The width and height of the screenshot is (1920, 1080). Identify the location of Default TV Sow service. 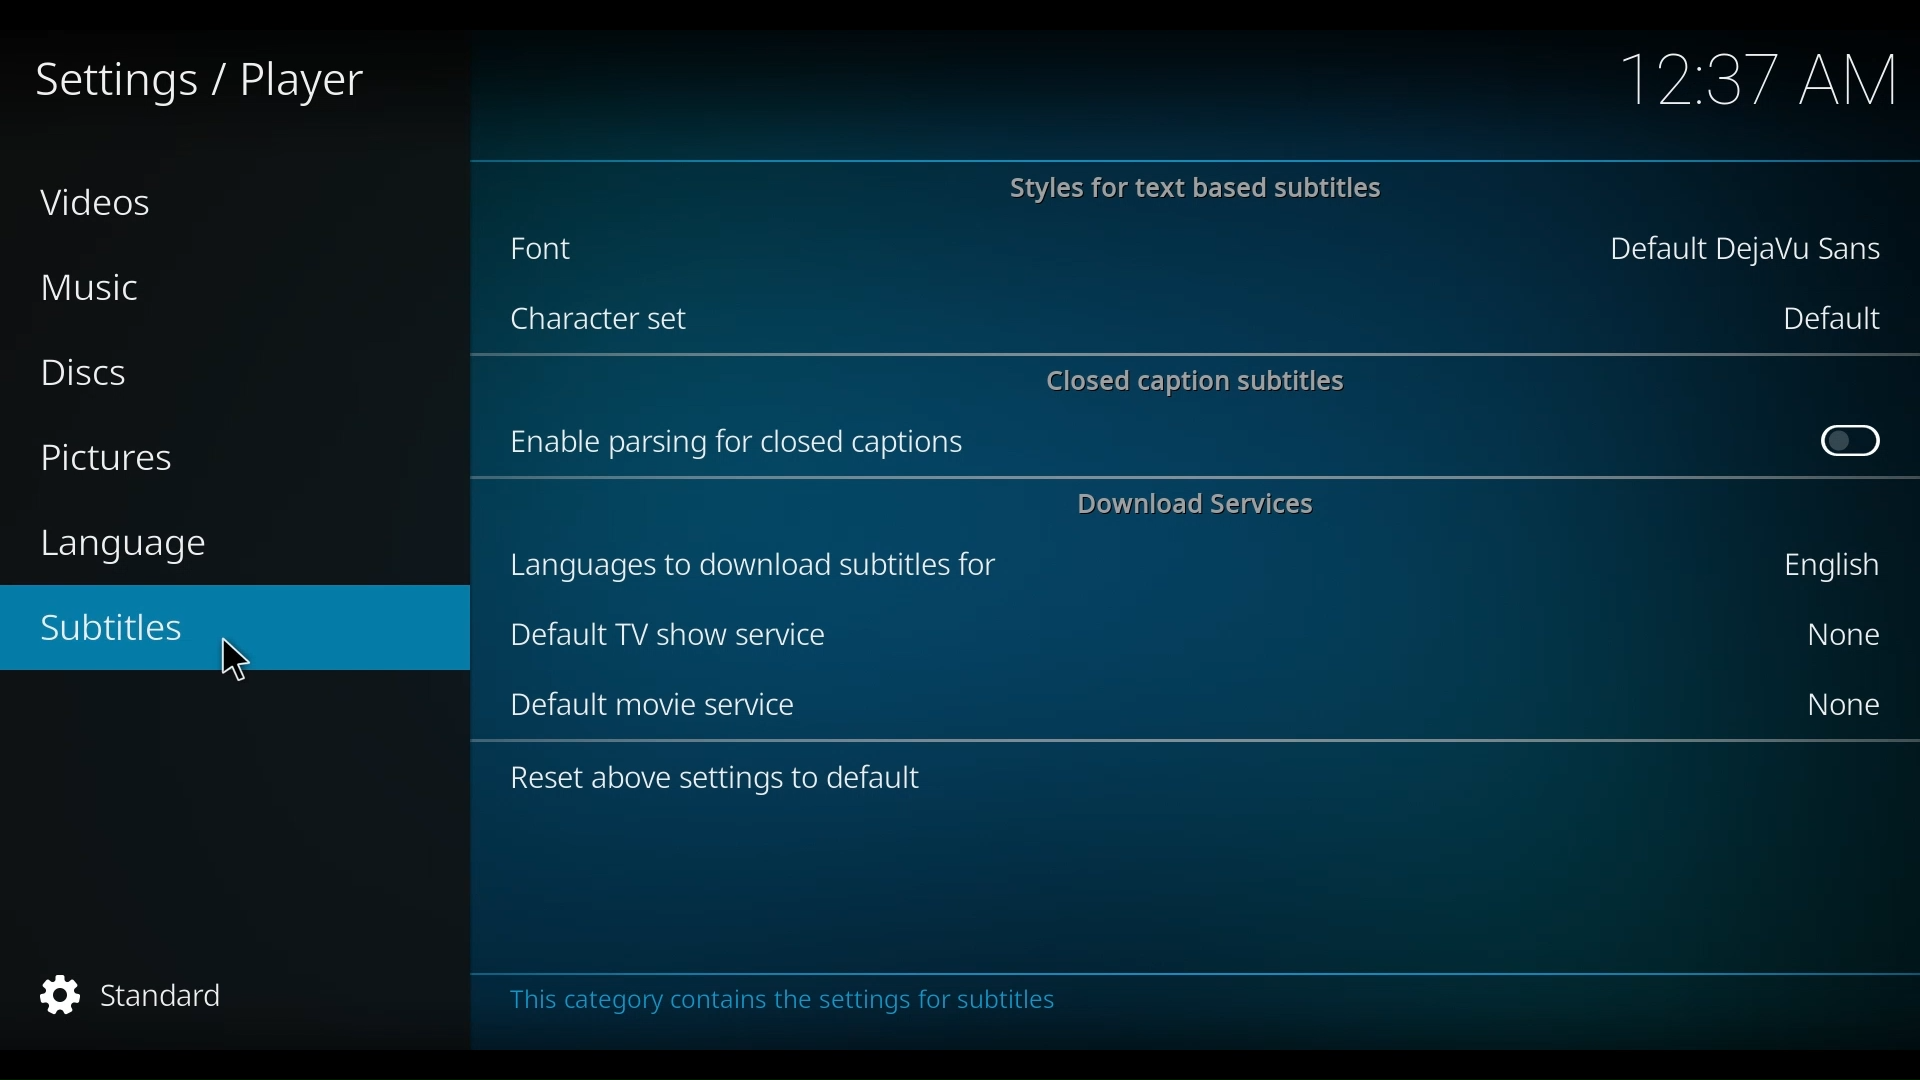
(682, 638).